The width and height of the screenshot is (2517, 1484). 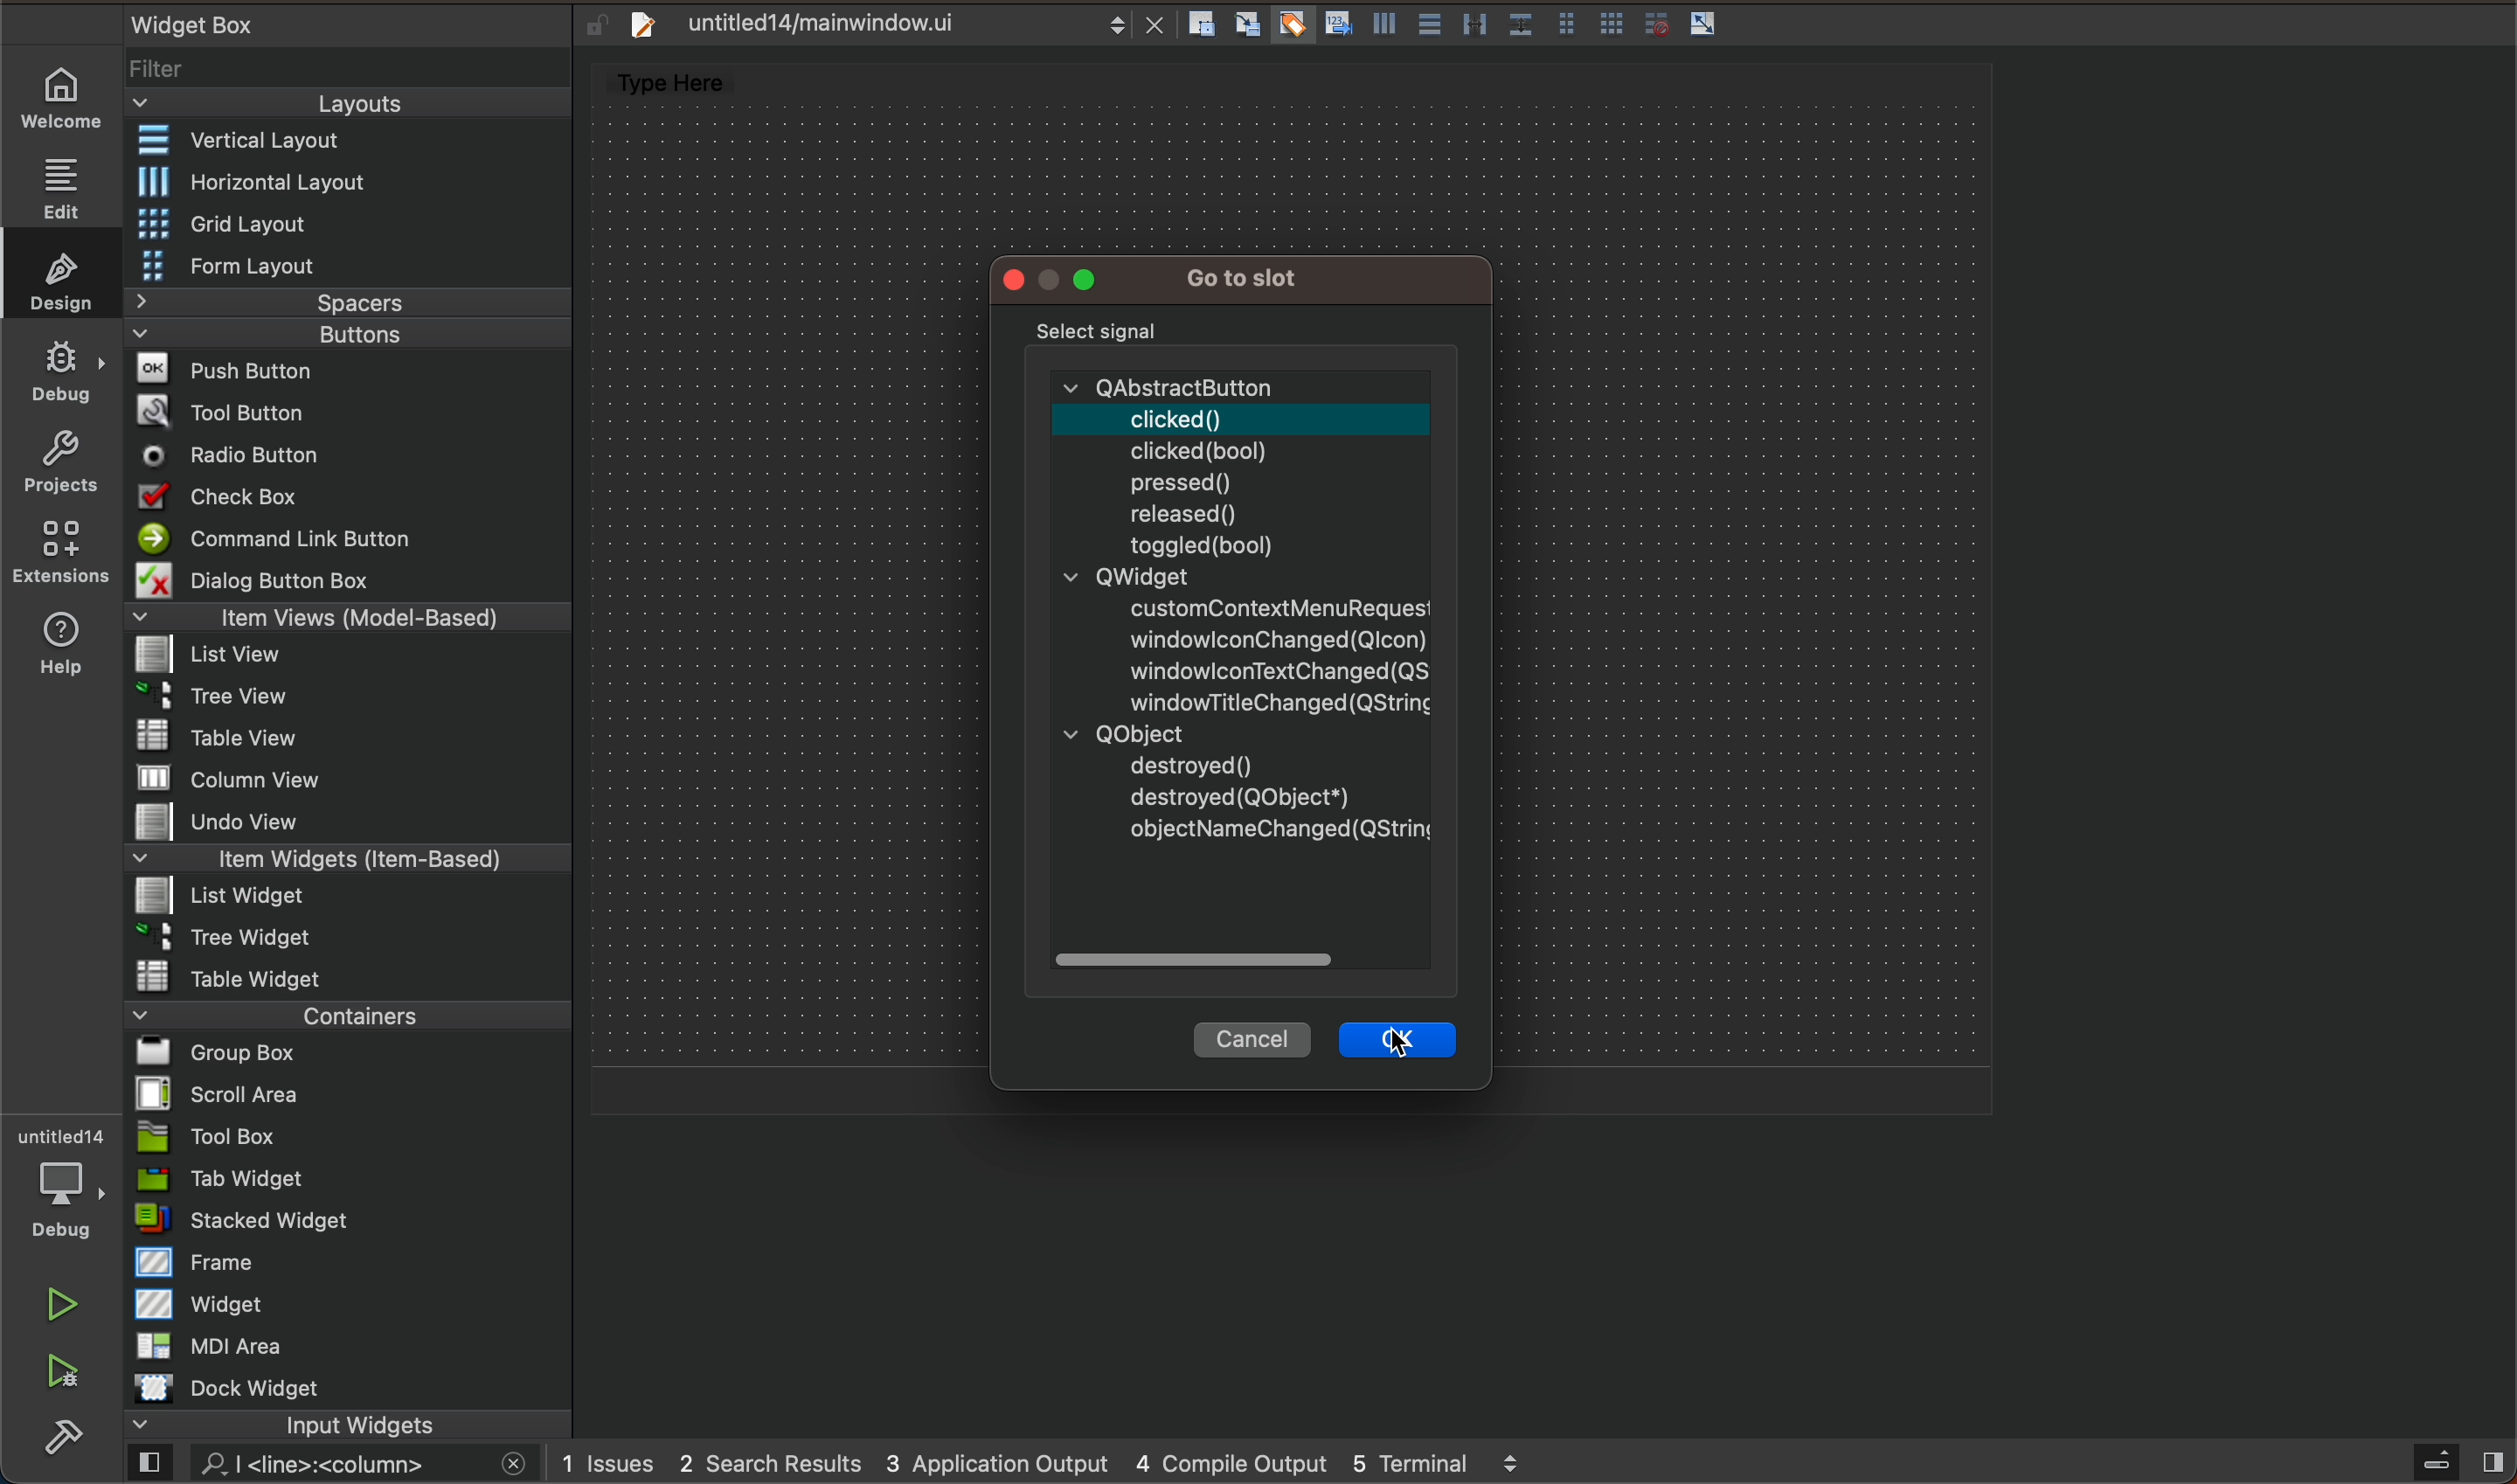 I want to click on , so click(x=1431, y=24).